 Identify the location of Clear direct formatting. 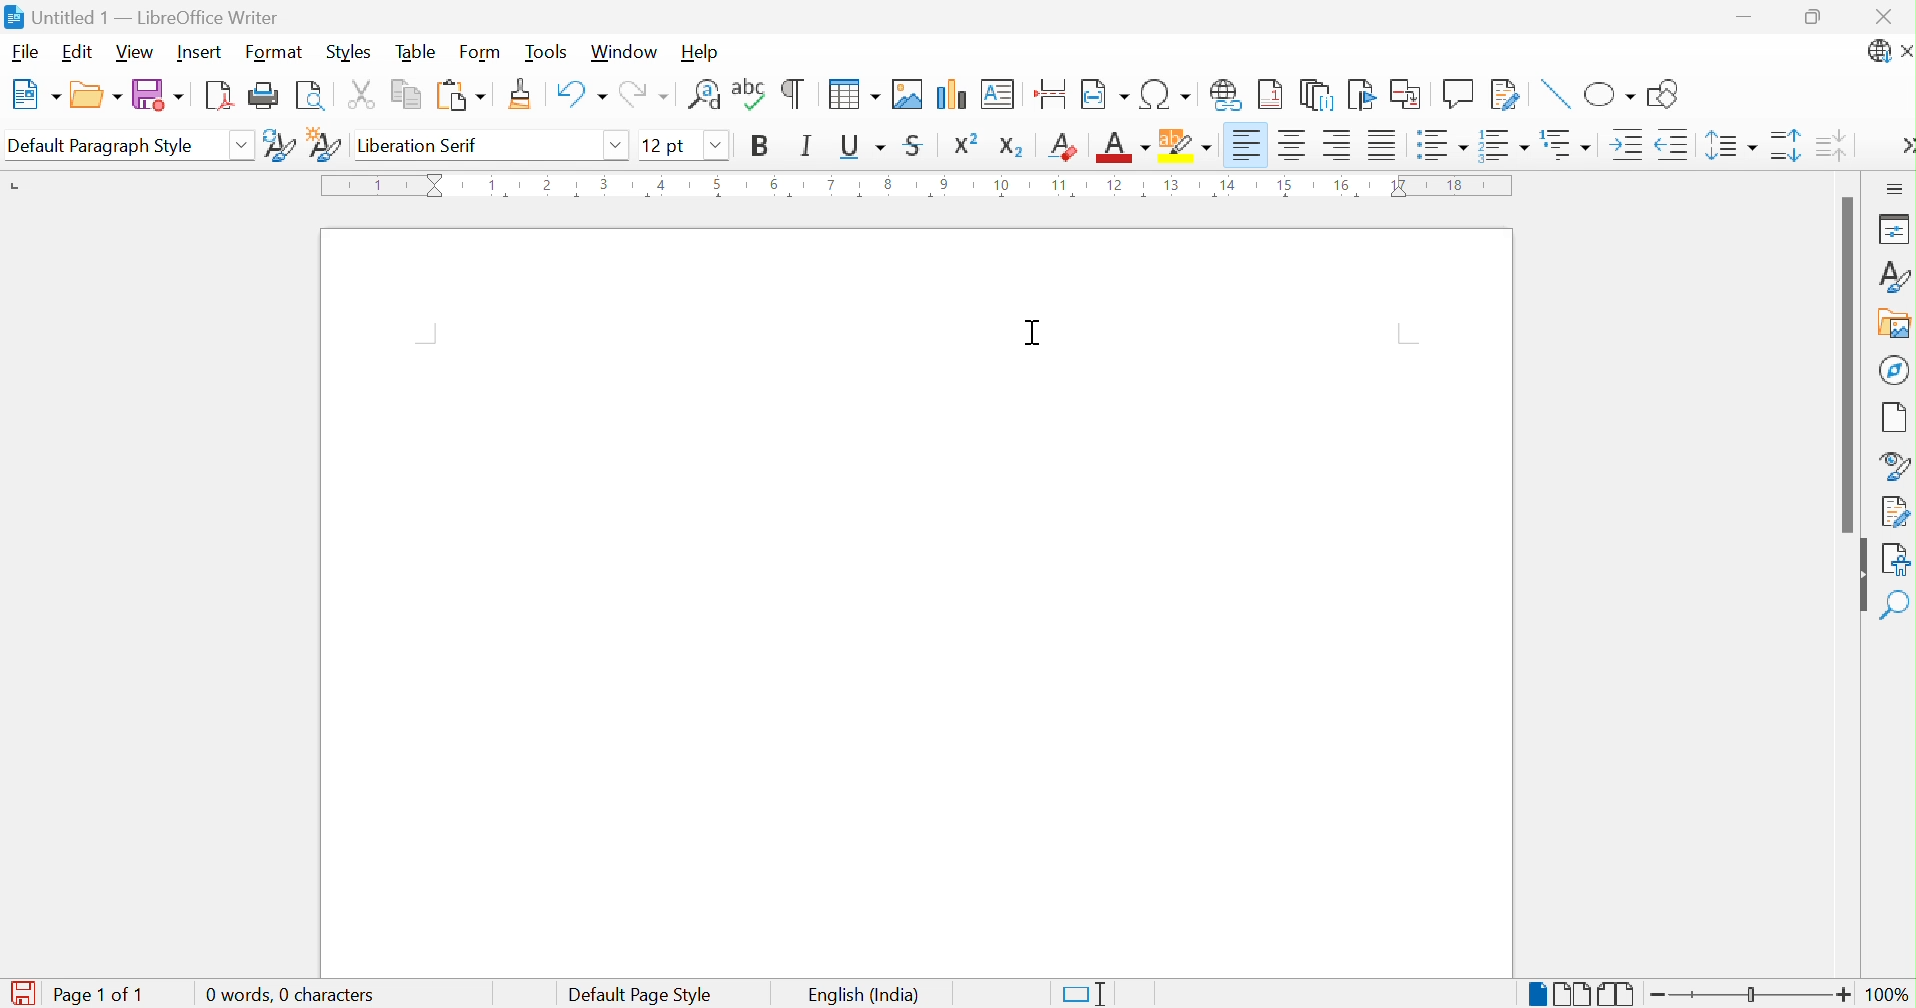
(1064, 147).